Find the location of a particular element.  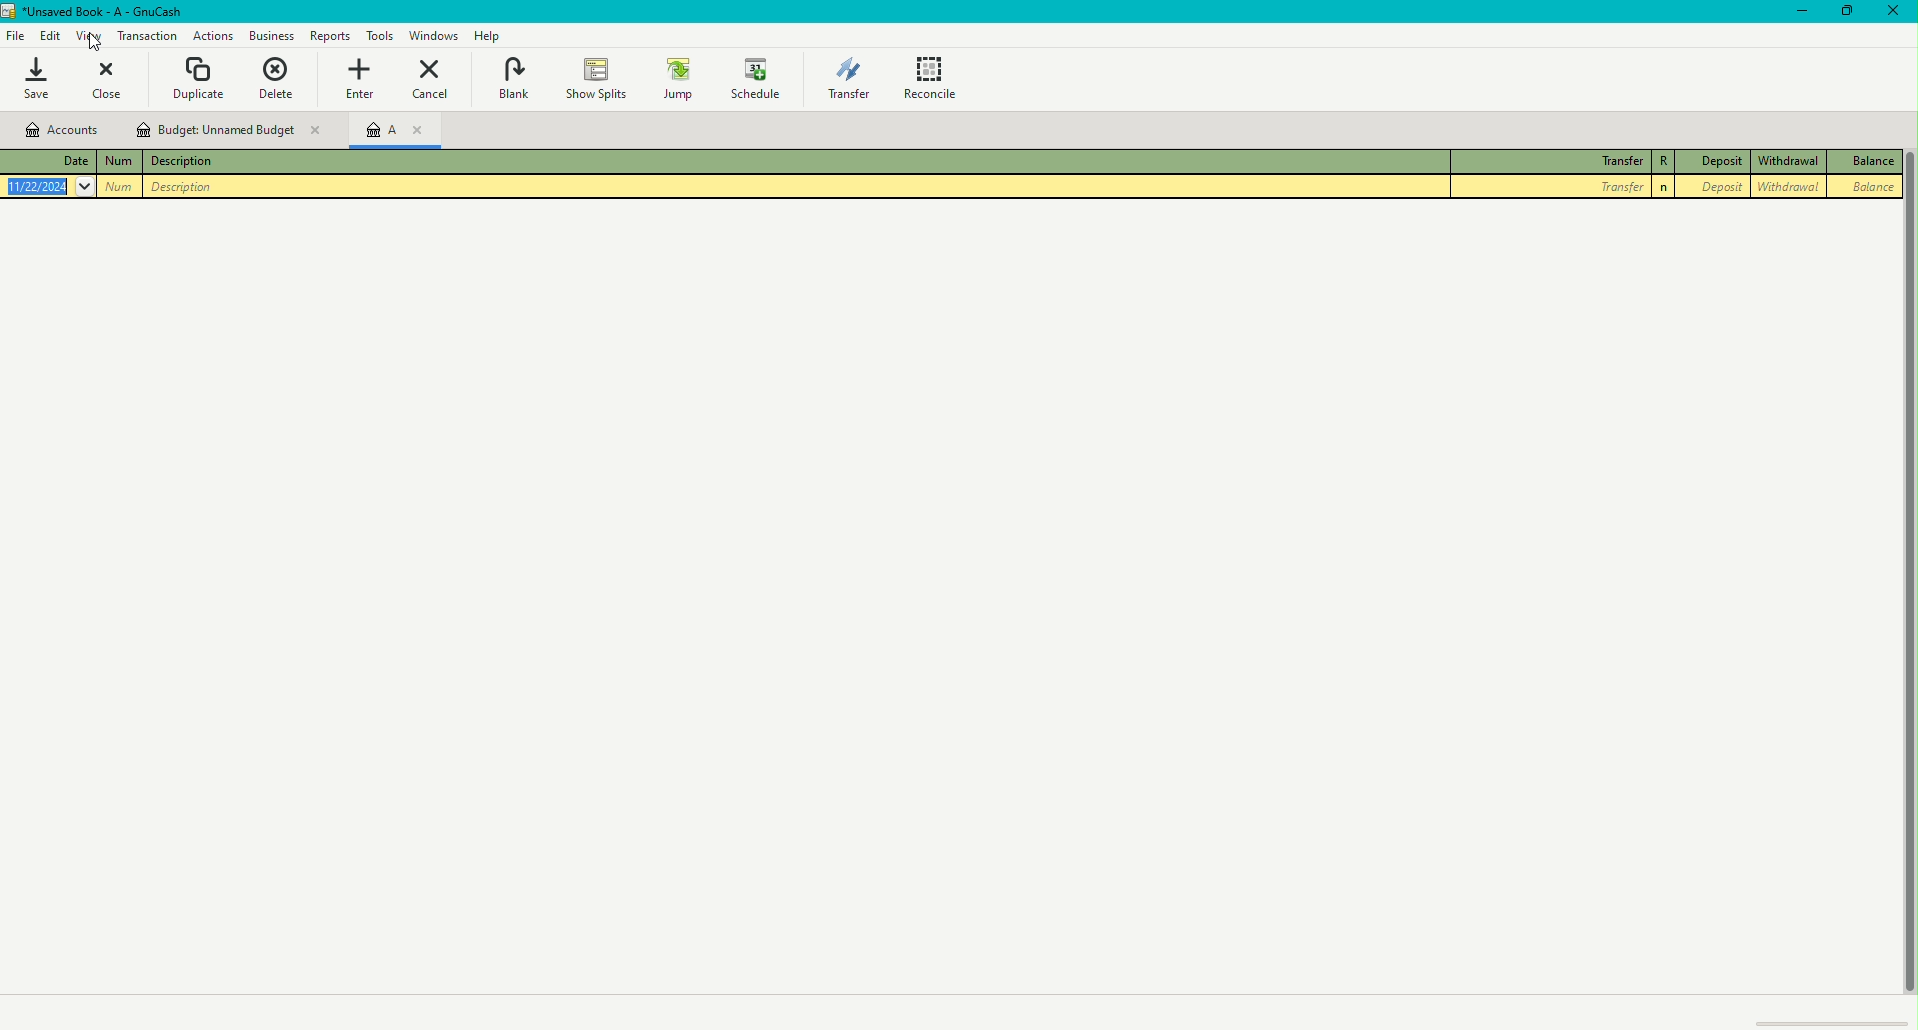

Help is located at coordinates (487, 36).